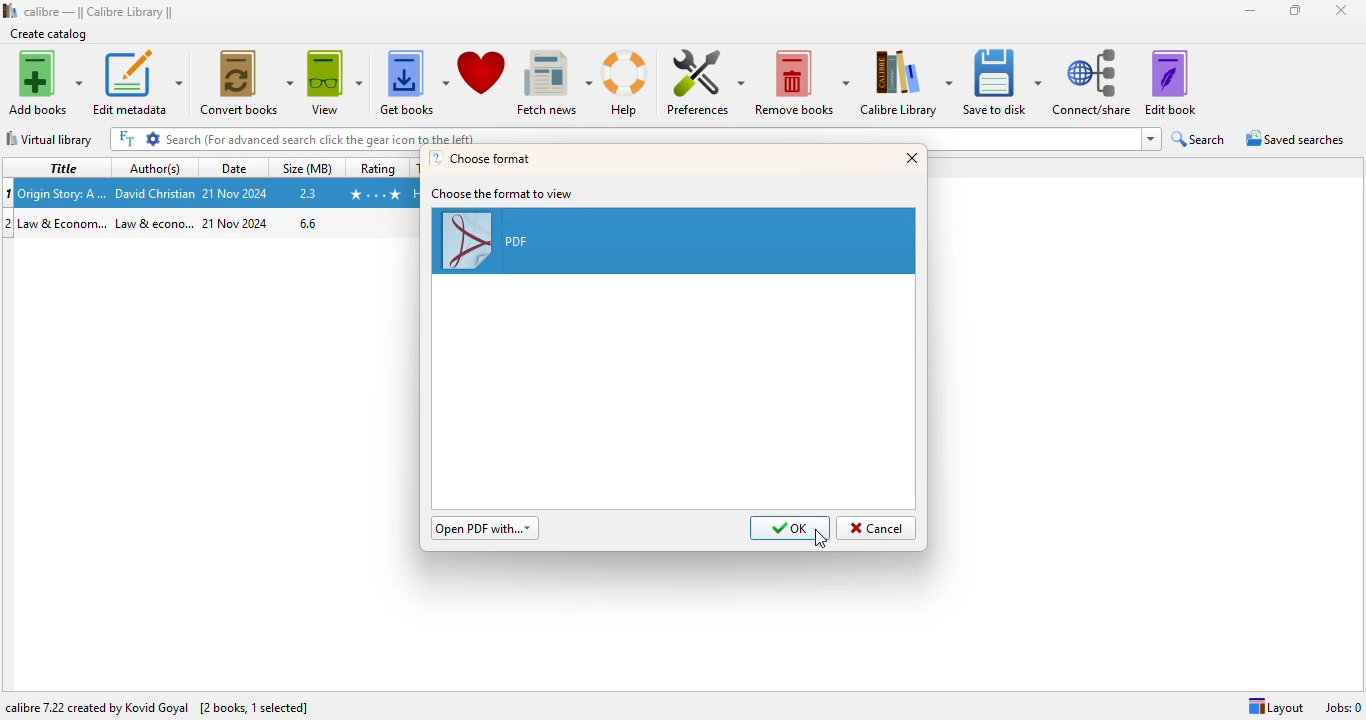 This screenshot has height=720, width=1366. I want to click on create catalog, so click(49, 34).